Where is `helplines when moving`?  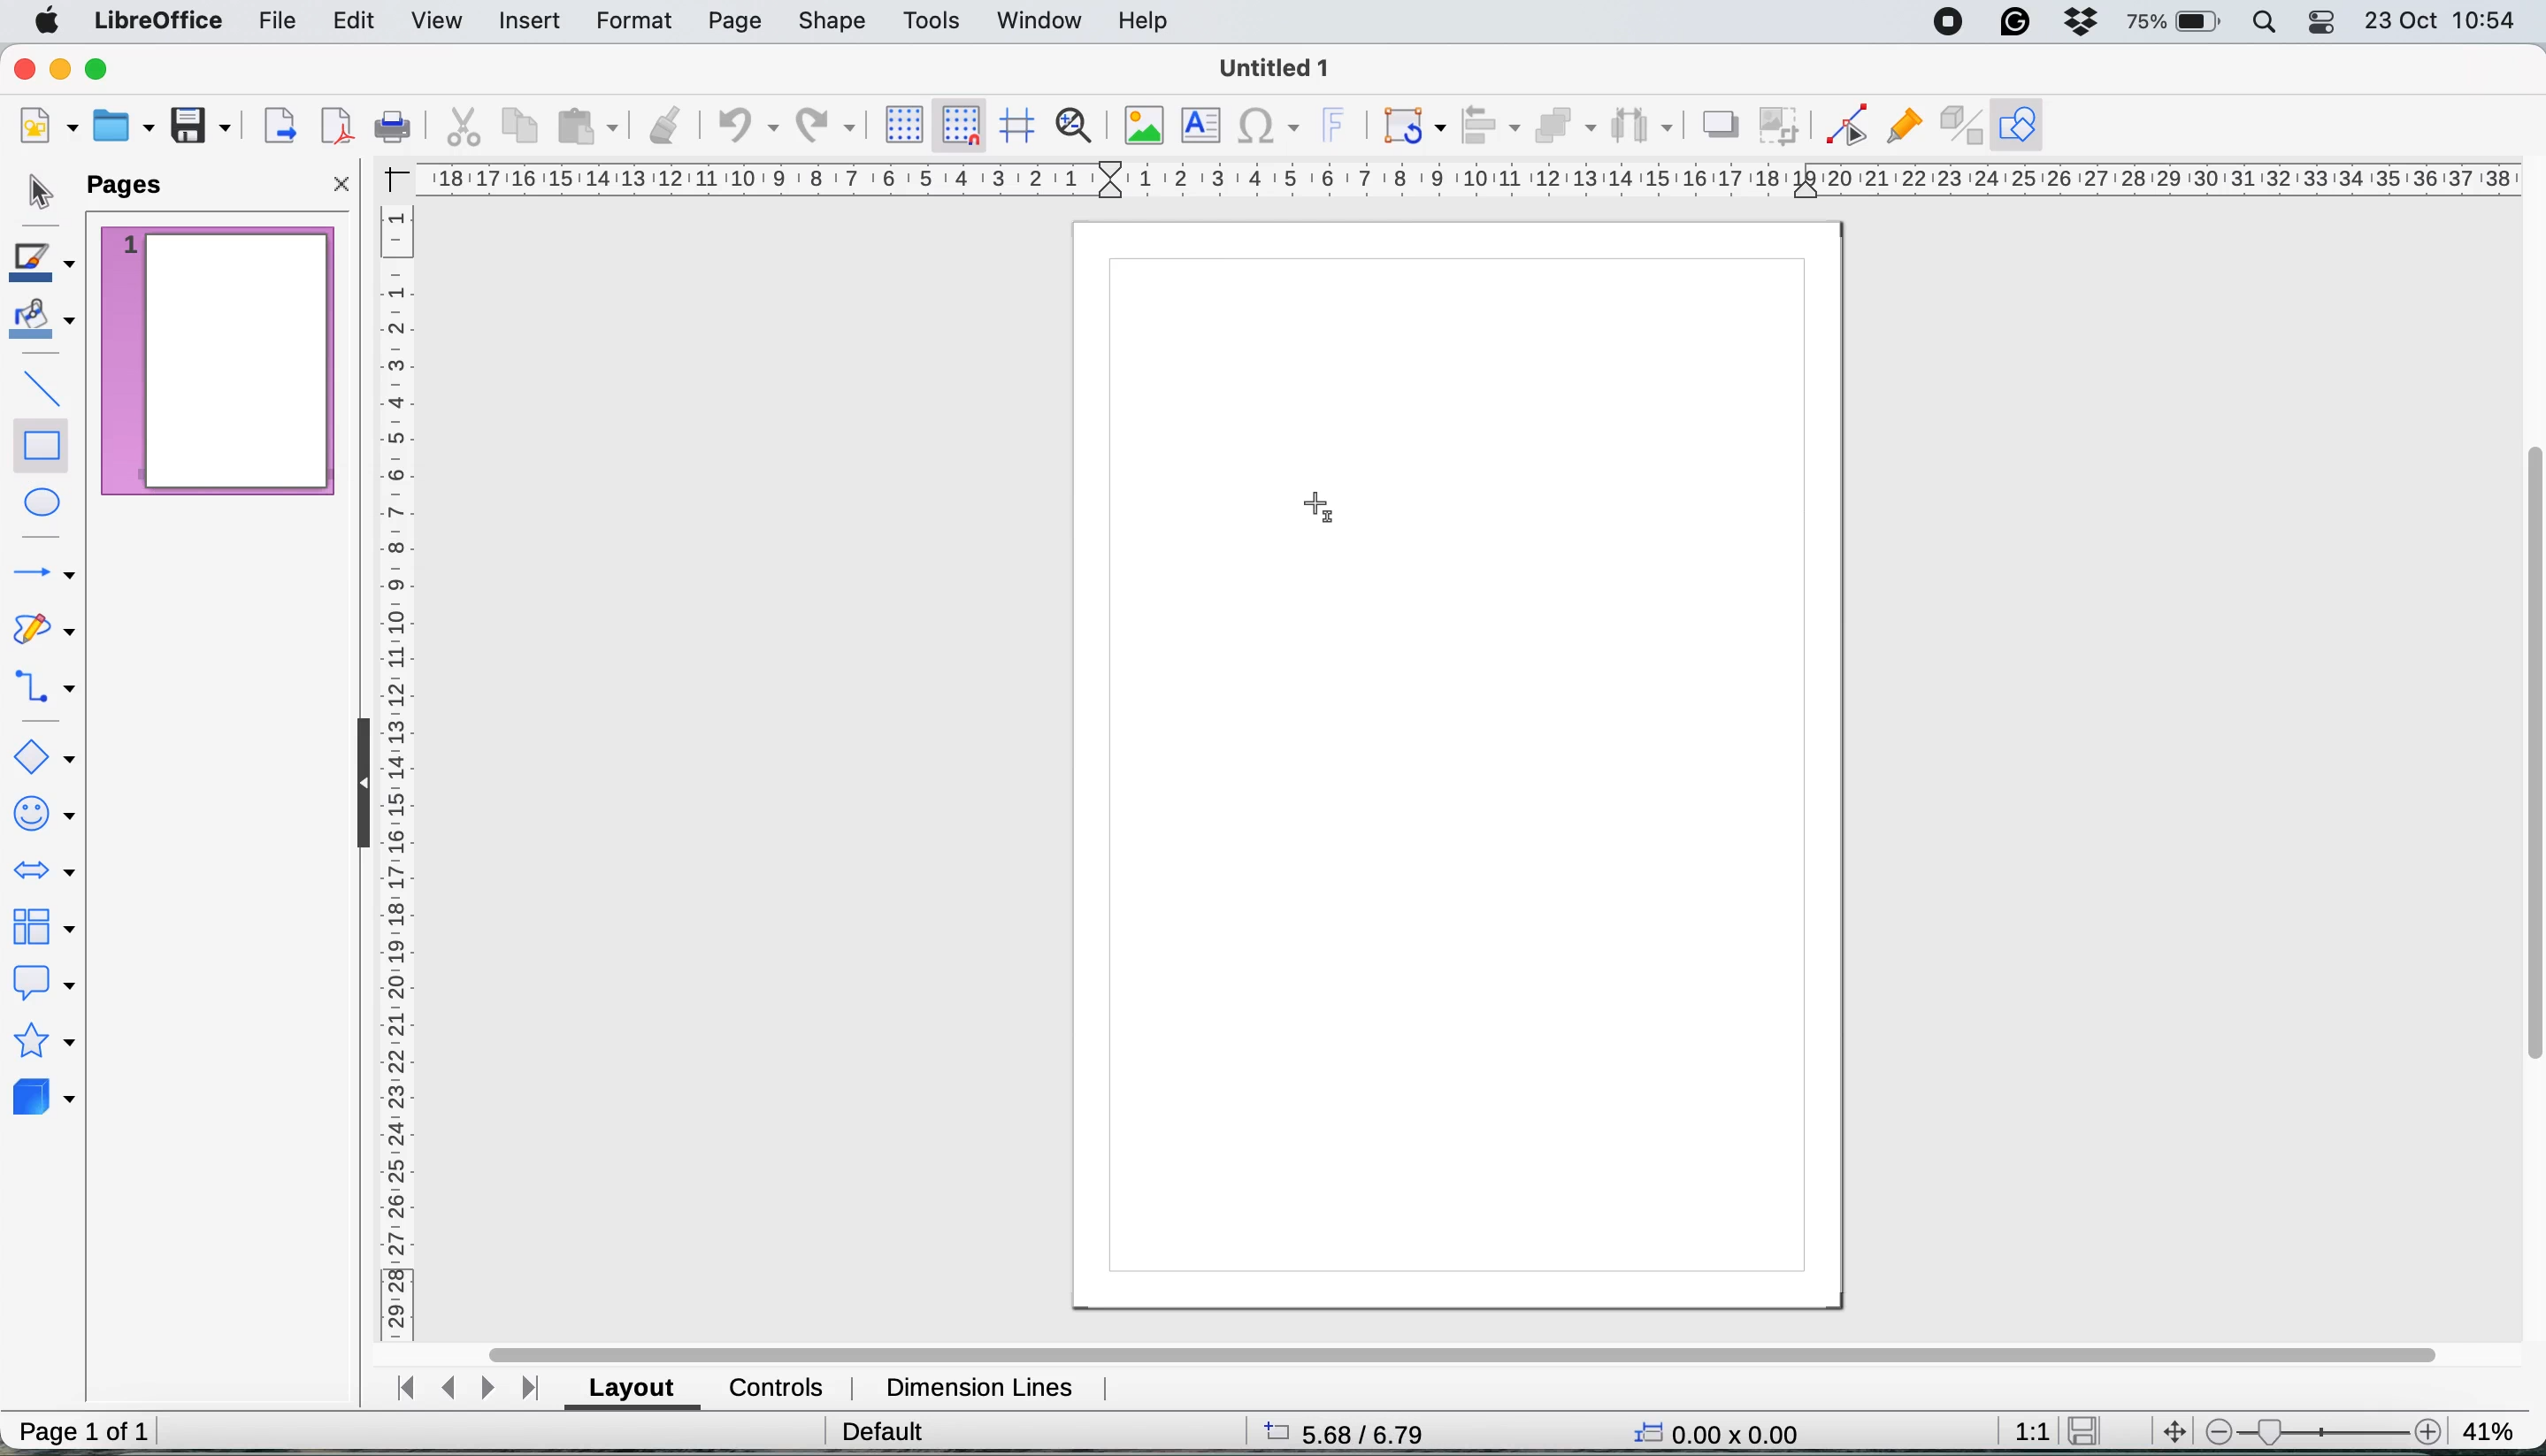
helplines when moving is located at coordinates (1019, 128).